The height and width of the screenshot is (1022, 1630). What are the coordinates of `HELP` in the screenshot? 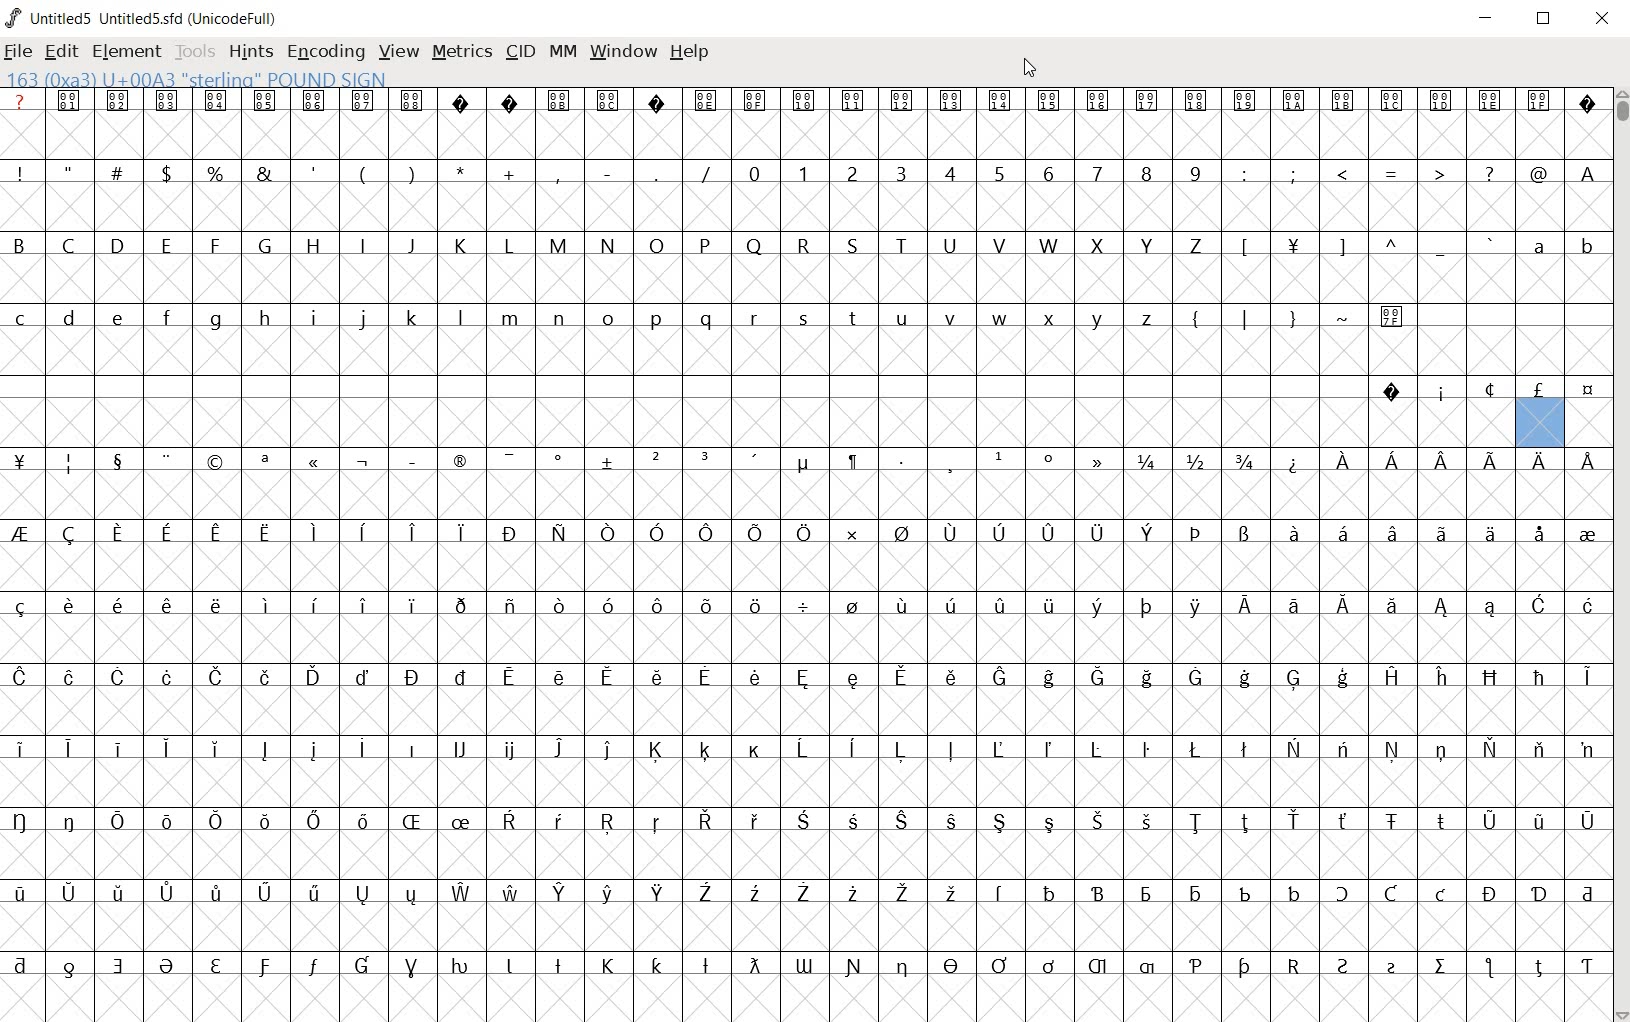 It's located at (688, 54).